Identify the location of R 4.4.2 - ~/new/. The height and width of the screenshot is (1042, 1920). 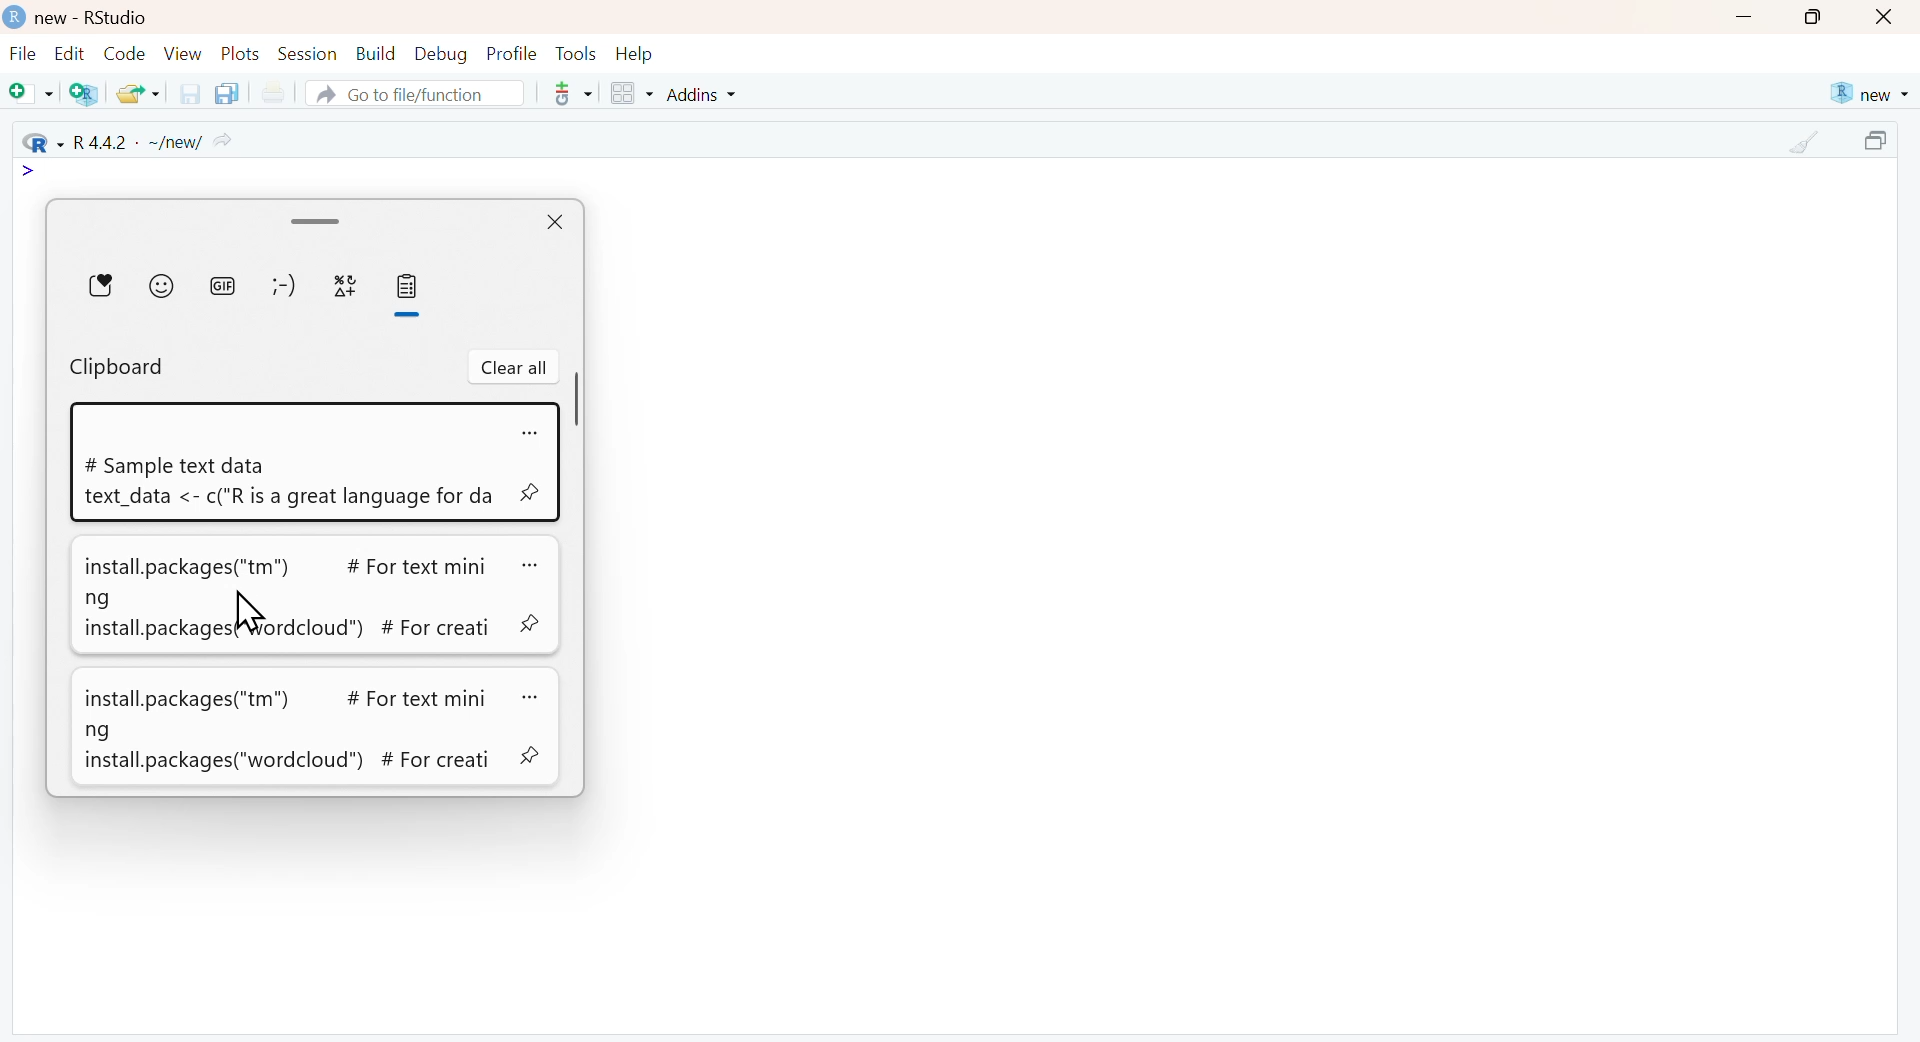
(129, 141).